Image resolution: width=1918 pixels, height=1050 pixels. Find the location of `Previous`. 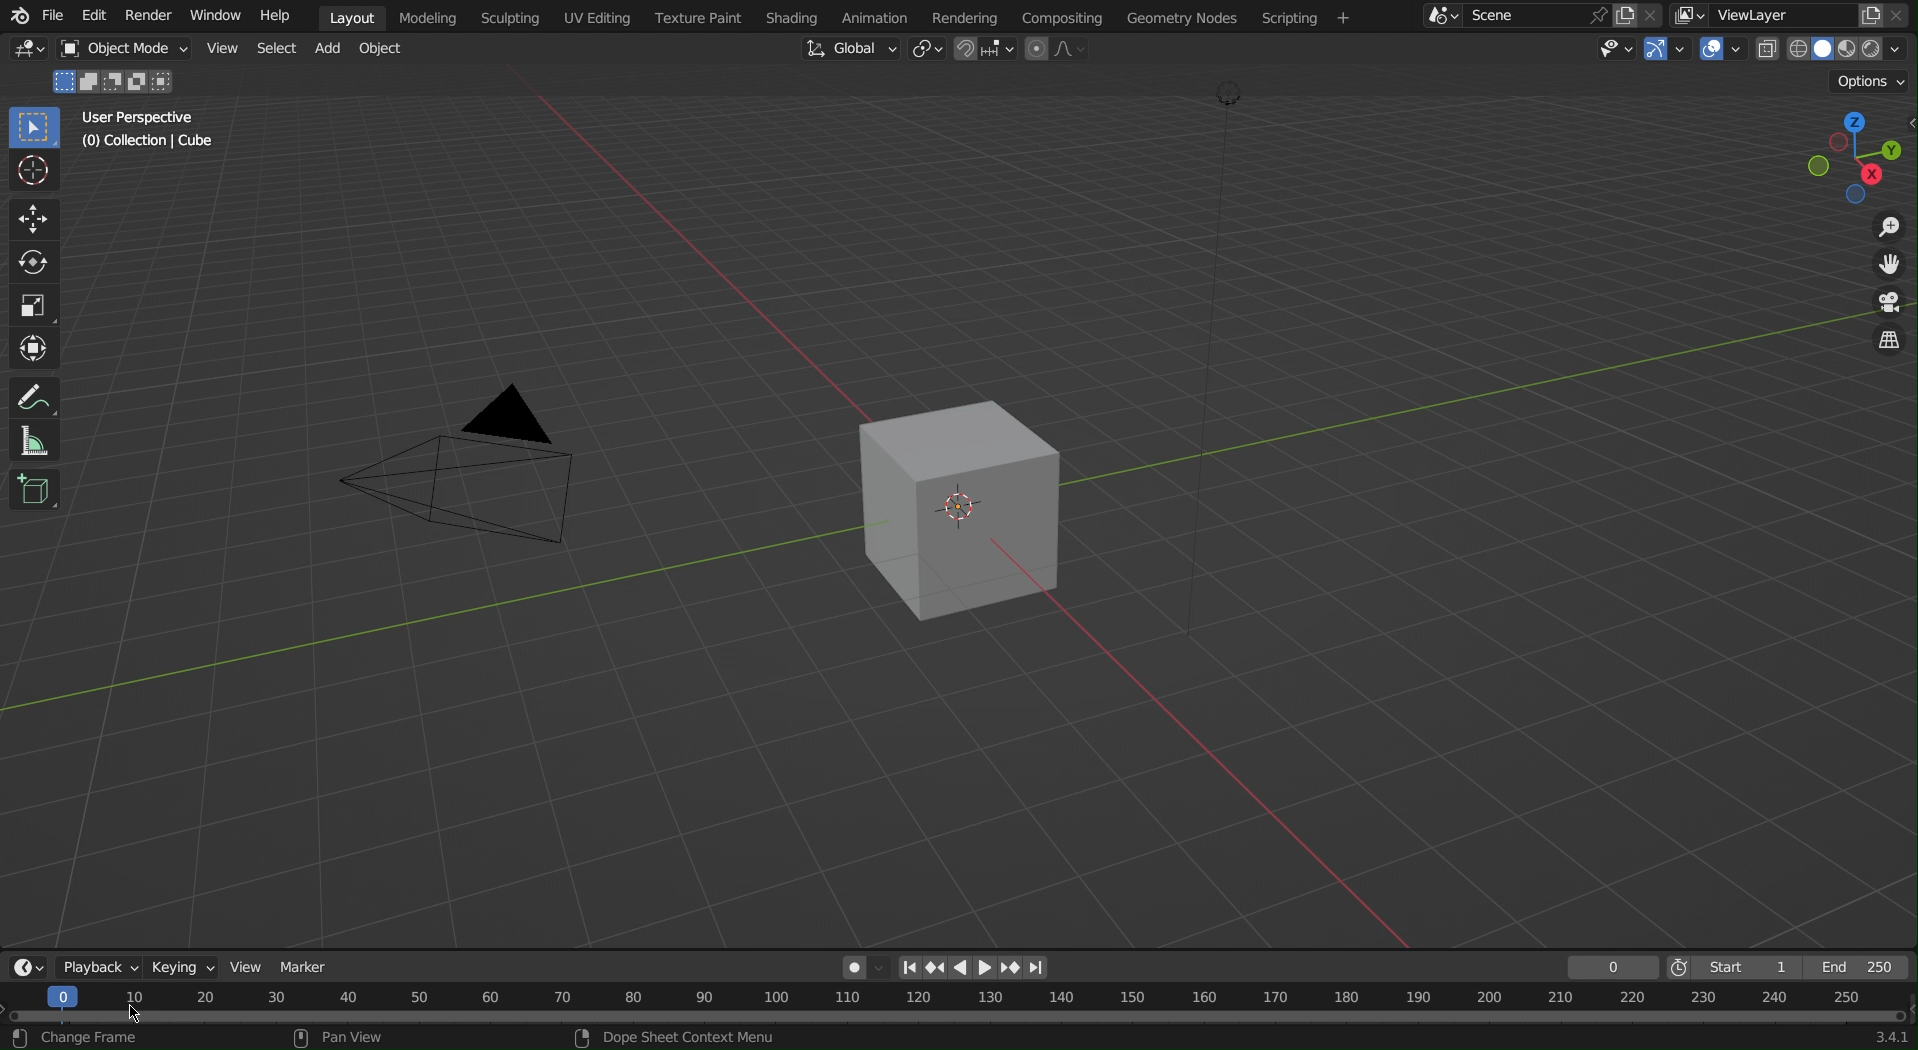

Previous is located at coordinates (937, 967).